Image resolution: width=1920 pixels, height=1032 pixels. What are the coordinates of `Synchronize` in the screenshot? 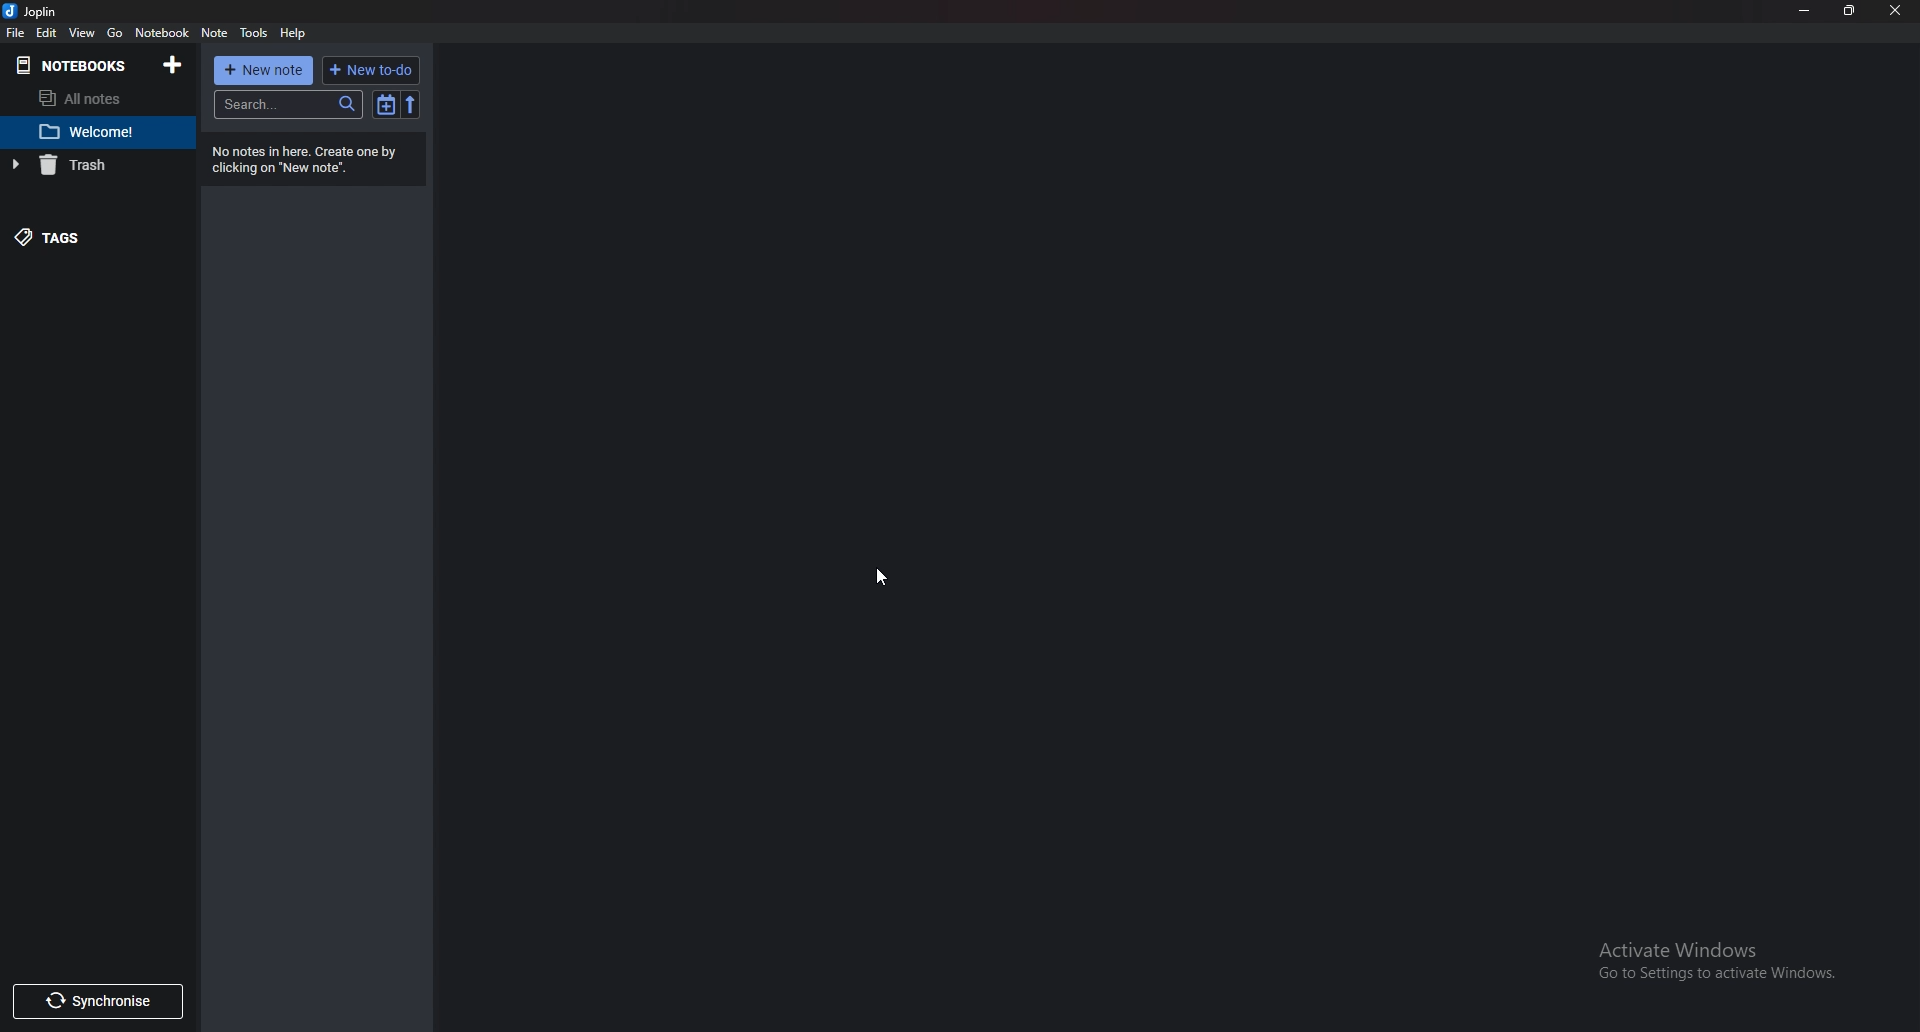 It's located at (99, 1000).